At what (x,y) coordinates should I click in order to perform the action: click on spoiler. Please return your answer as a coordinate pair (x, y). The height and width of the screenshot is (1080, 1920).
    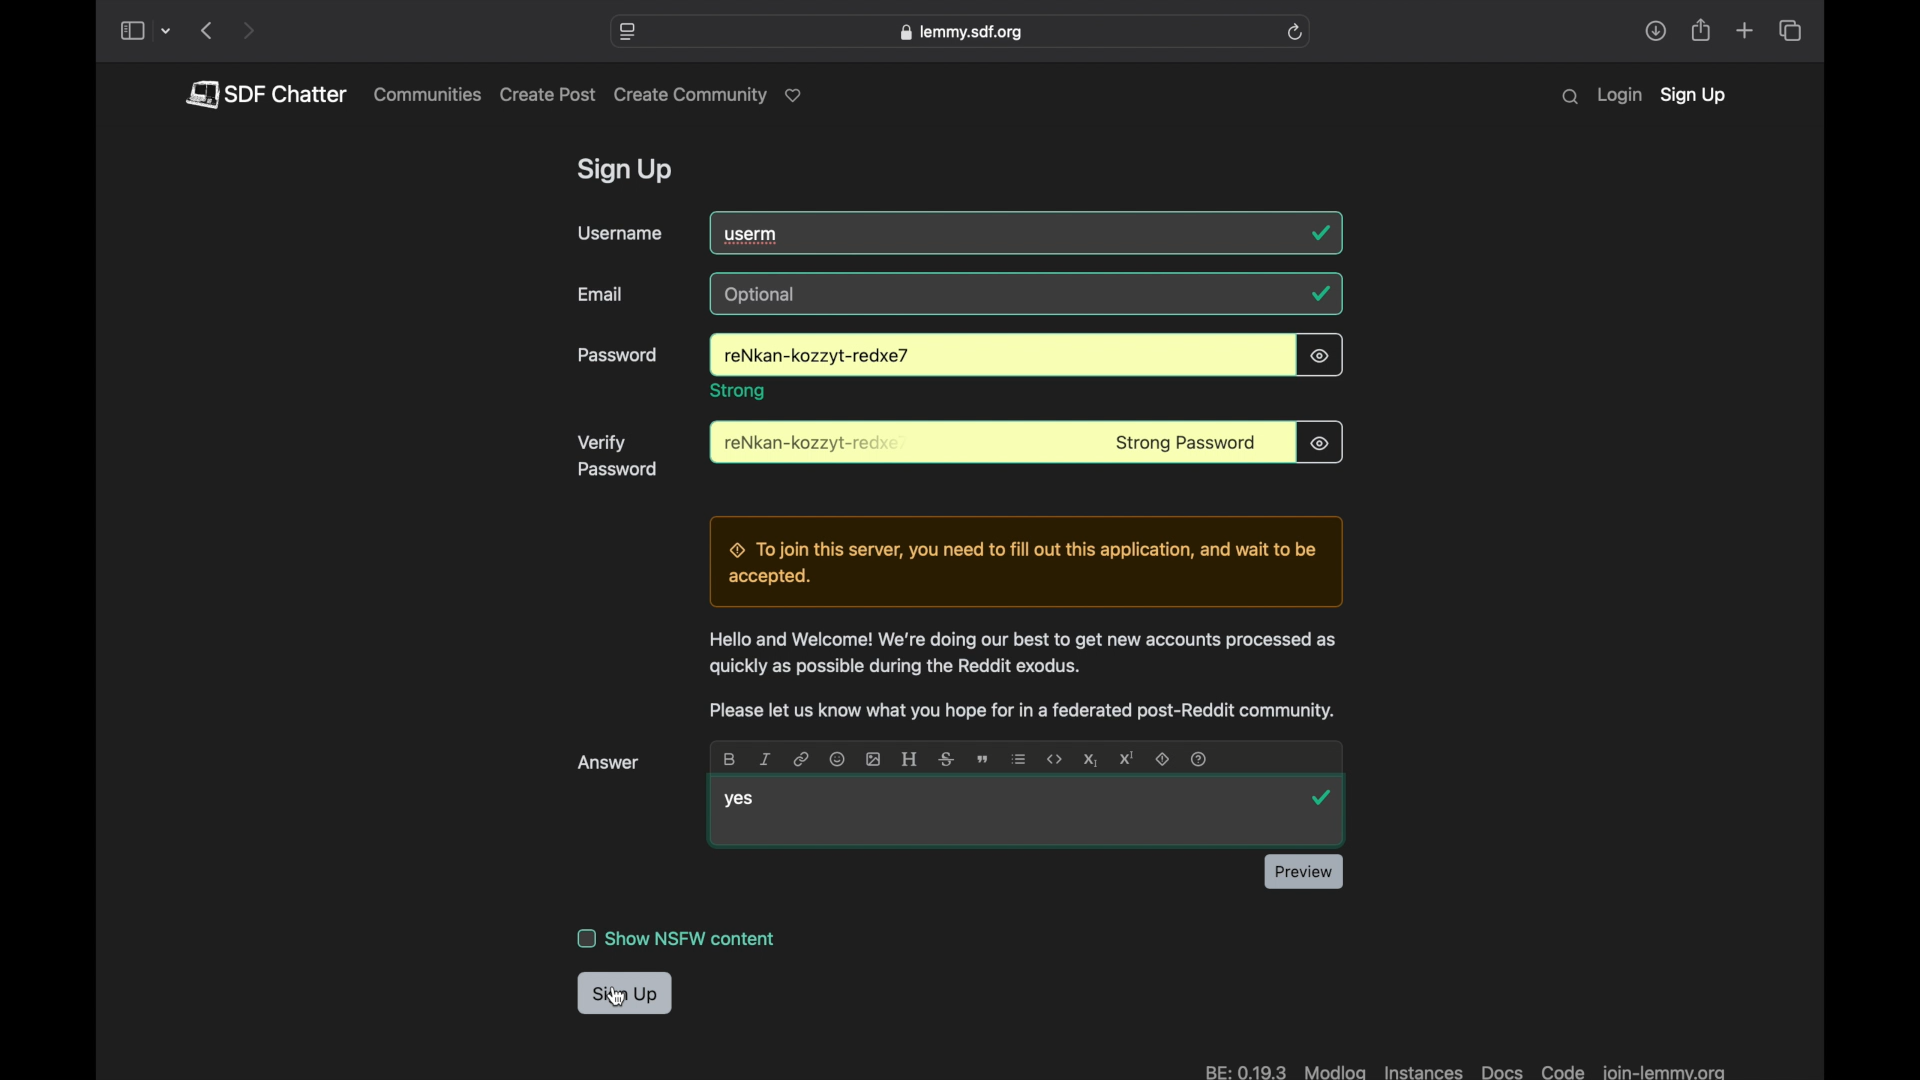
    Looking at the image, I should click on (1164, 759).